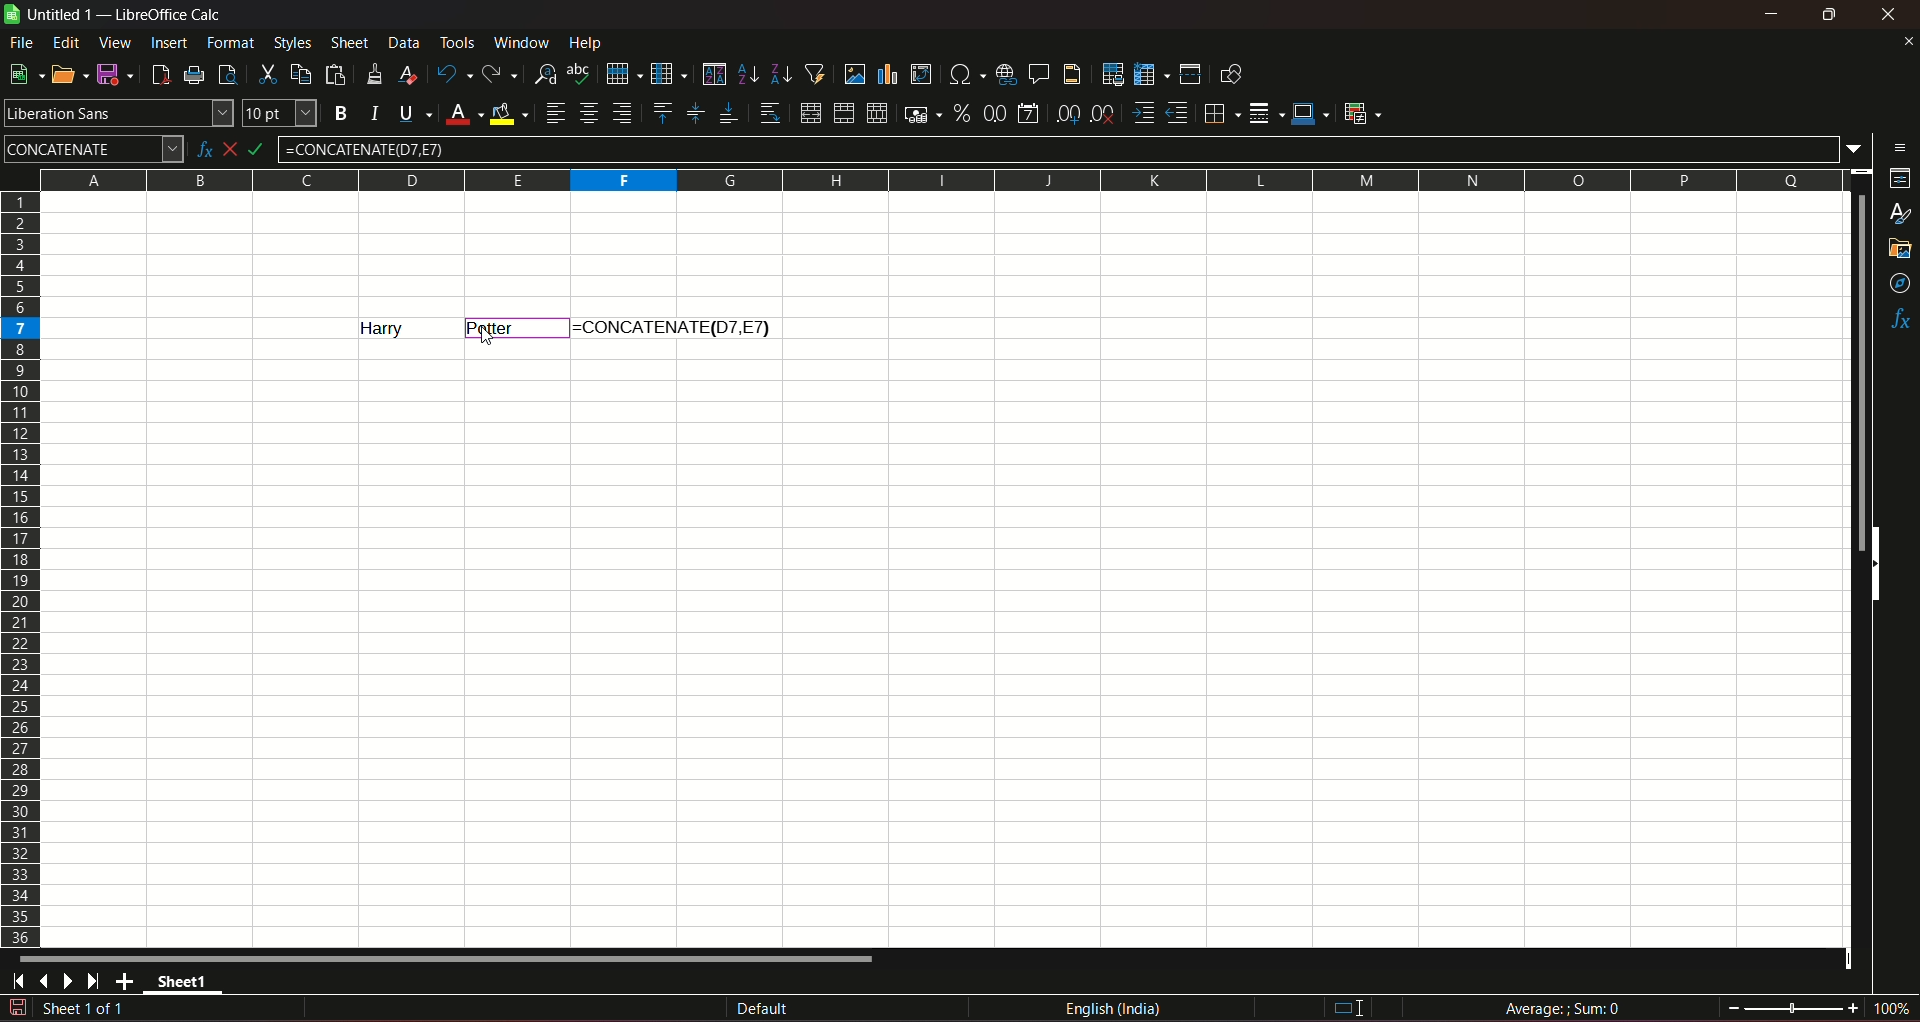 The height and width of the screenshot is (1022, 1920). I want to click on merge, so click(843, 114).